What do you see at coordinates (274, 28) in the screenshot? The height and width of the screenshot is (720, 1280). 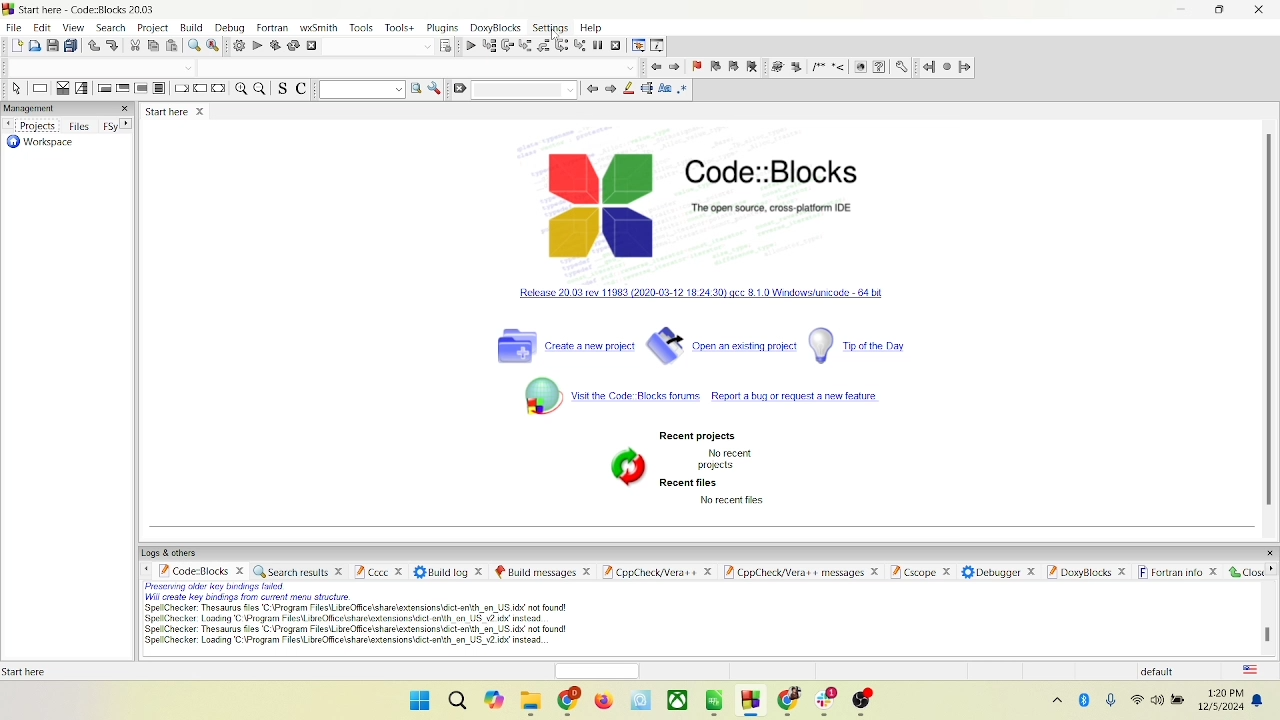 I see `fortran` at bounding box center [274, 28].